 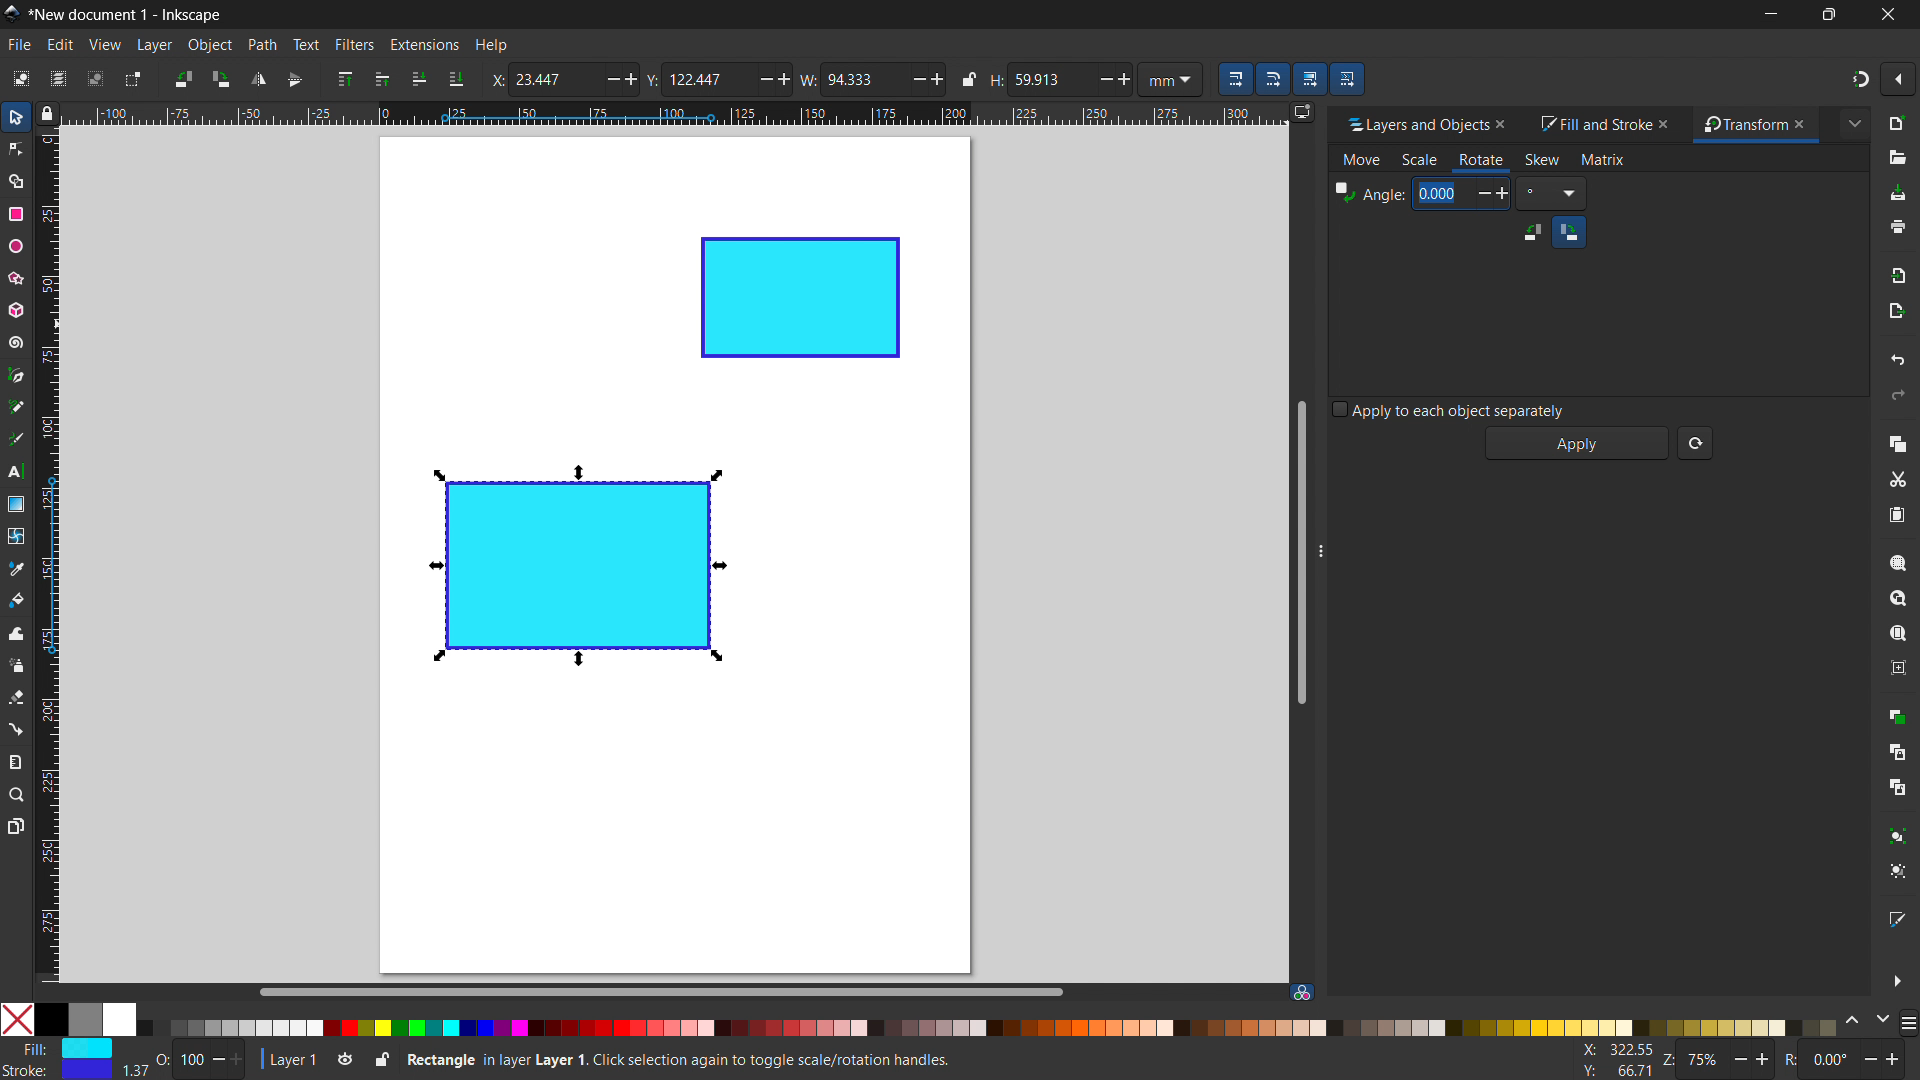 What do you see at coordinates (57, 78) in the screenshot?
I see `select all in all layers` at bounding box center [57, 78].